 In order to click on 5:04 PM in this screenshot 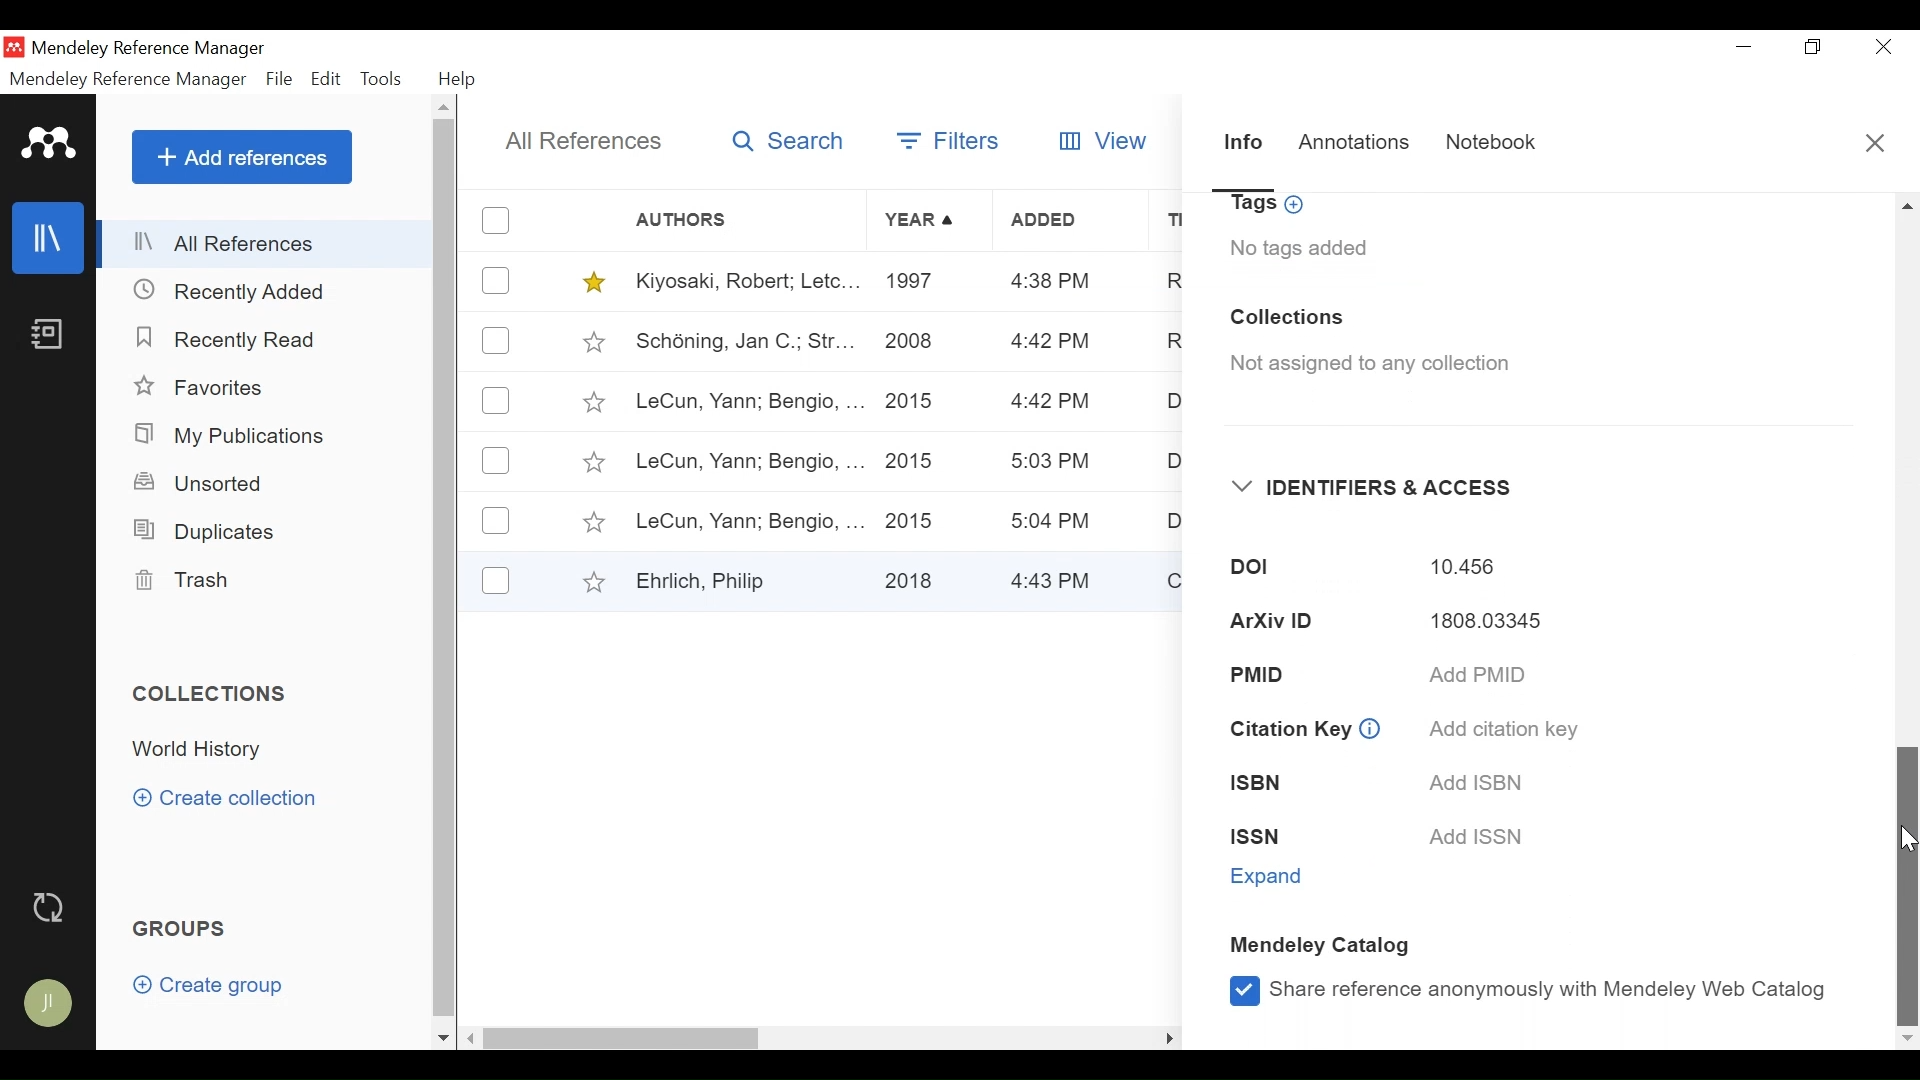, I will do `click(1054, 521)`.